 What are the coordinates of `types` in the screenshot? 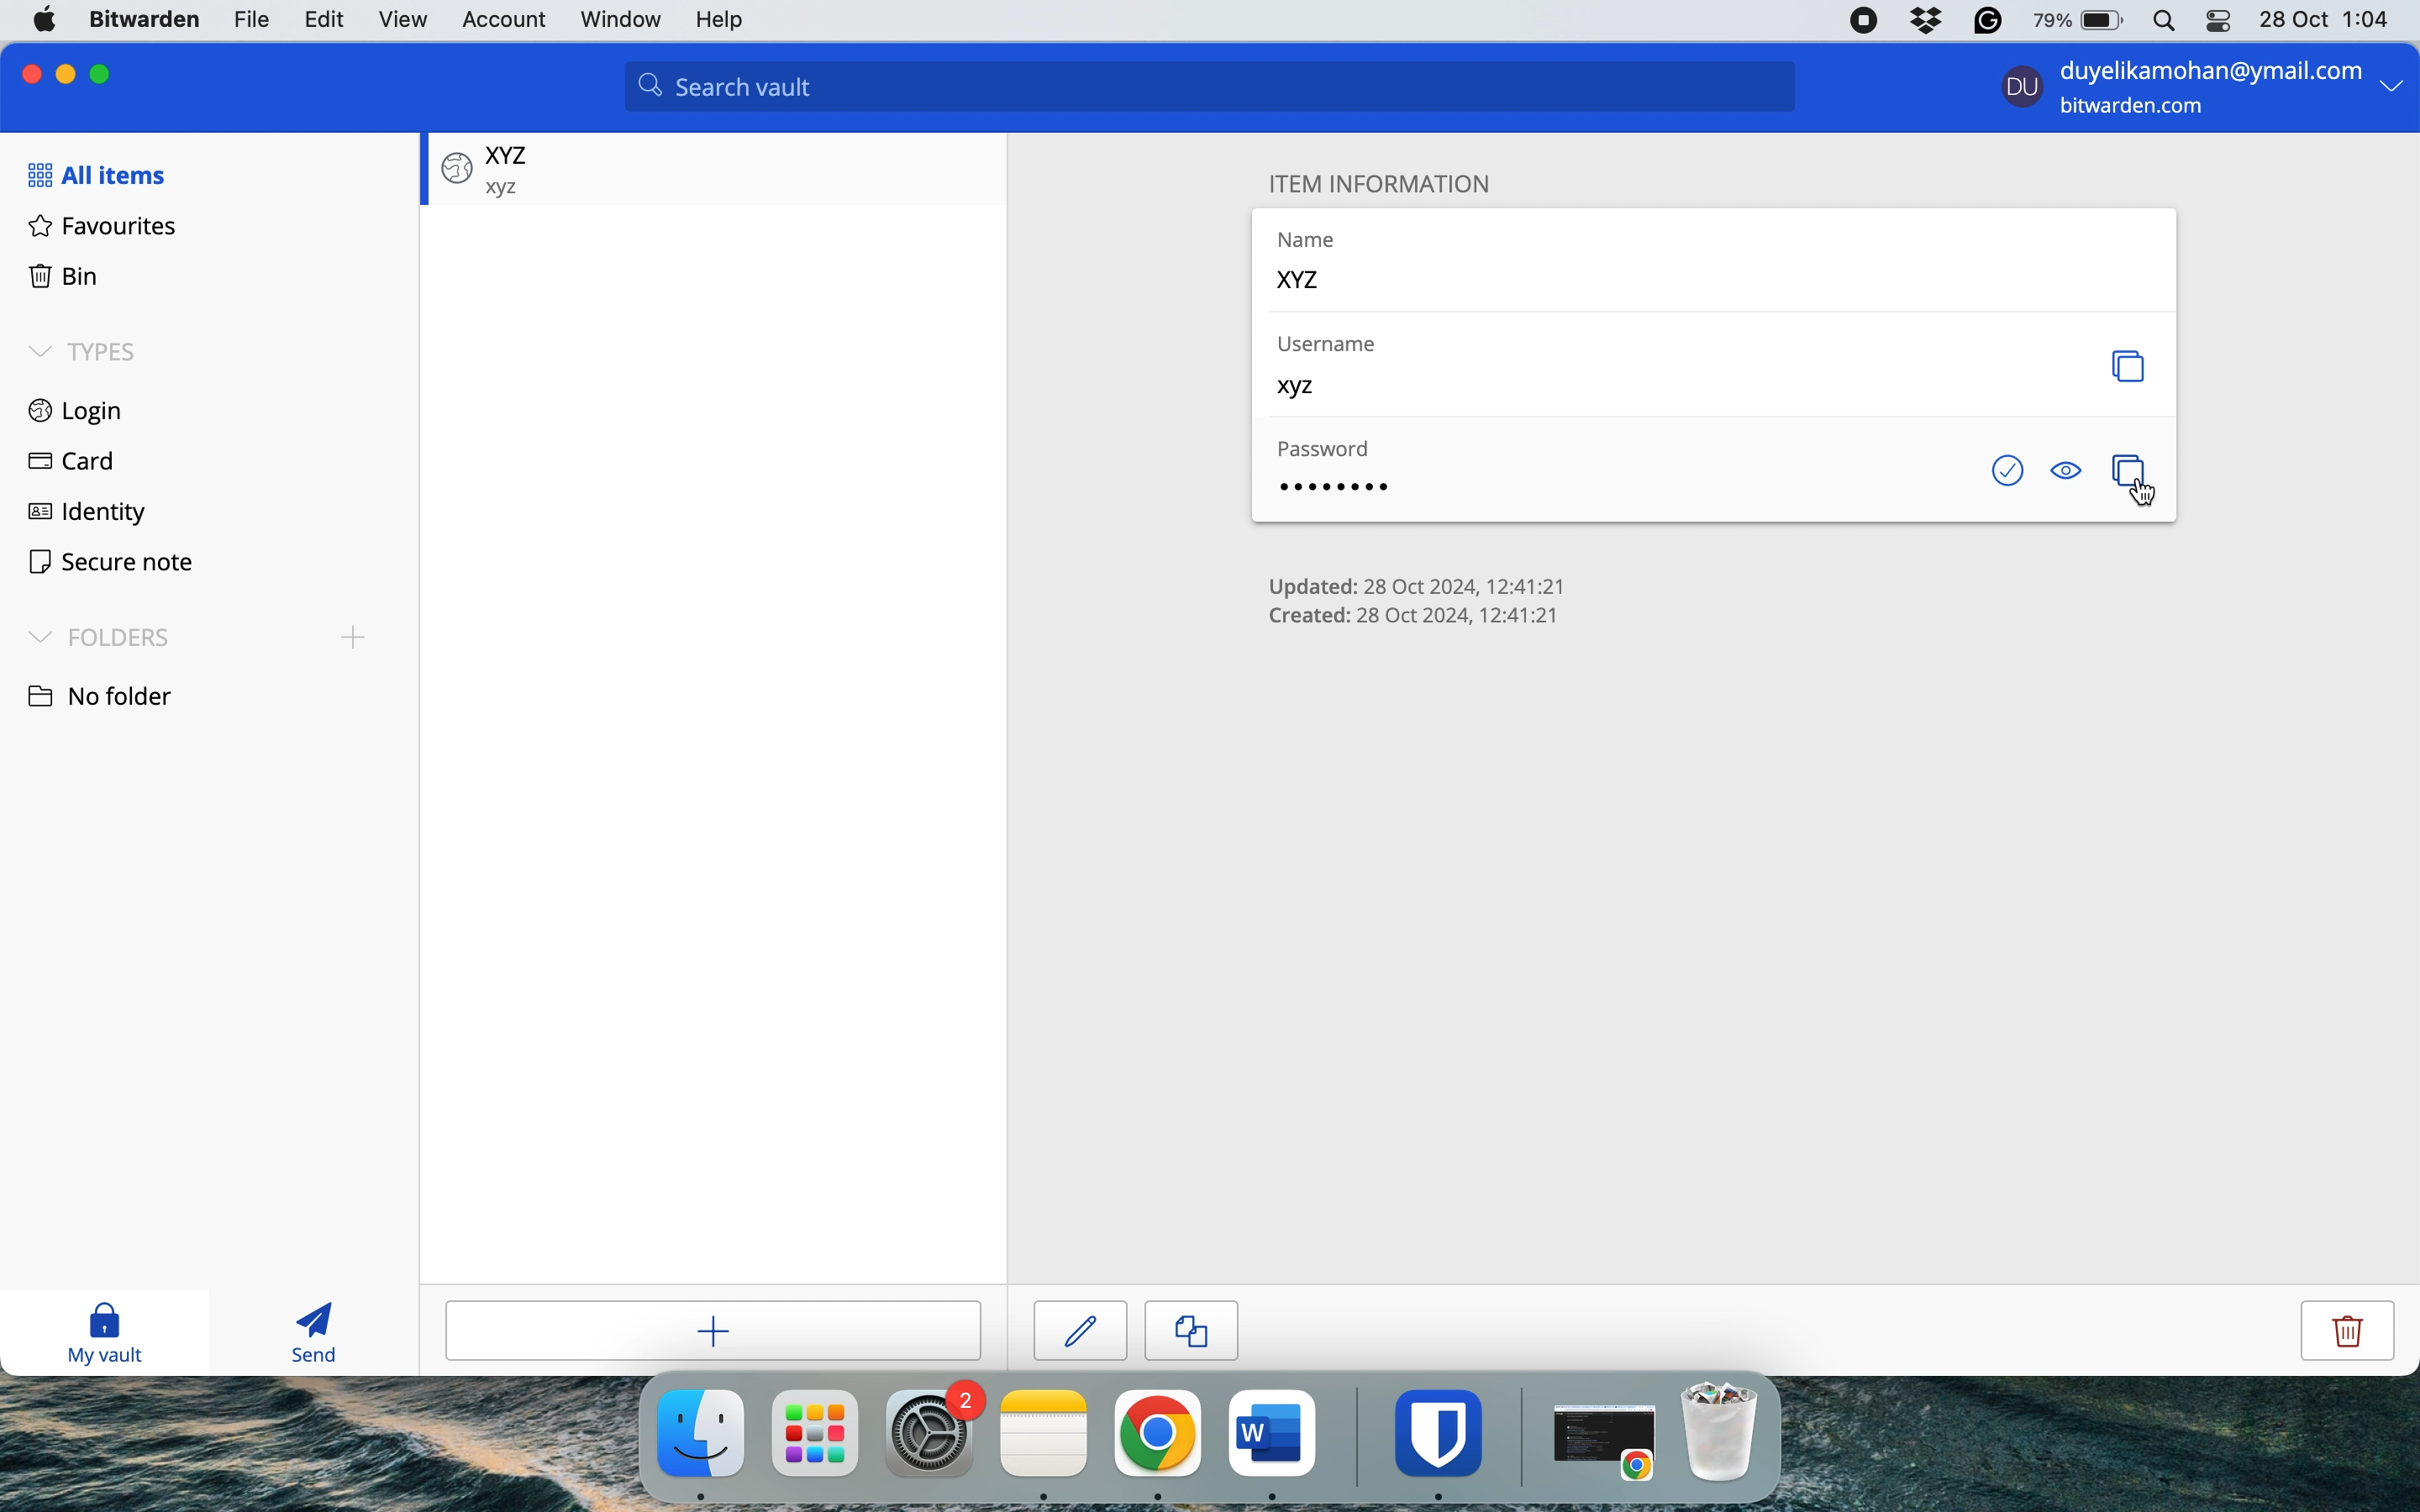 It's located at (92, 353).